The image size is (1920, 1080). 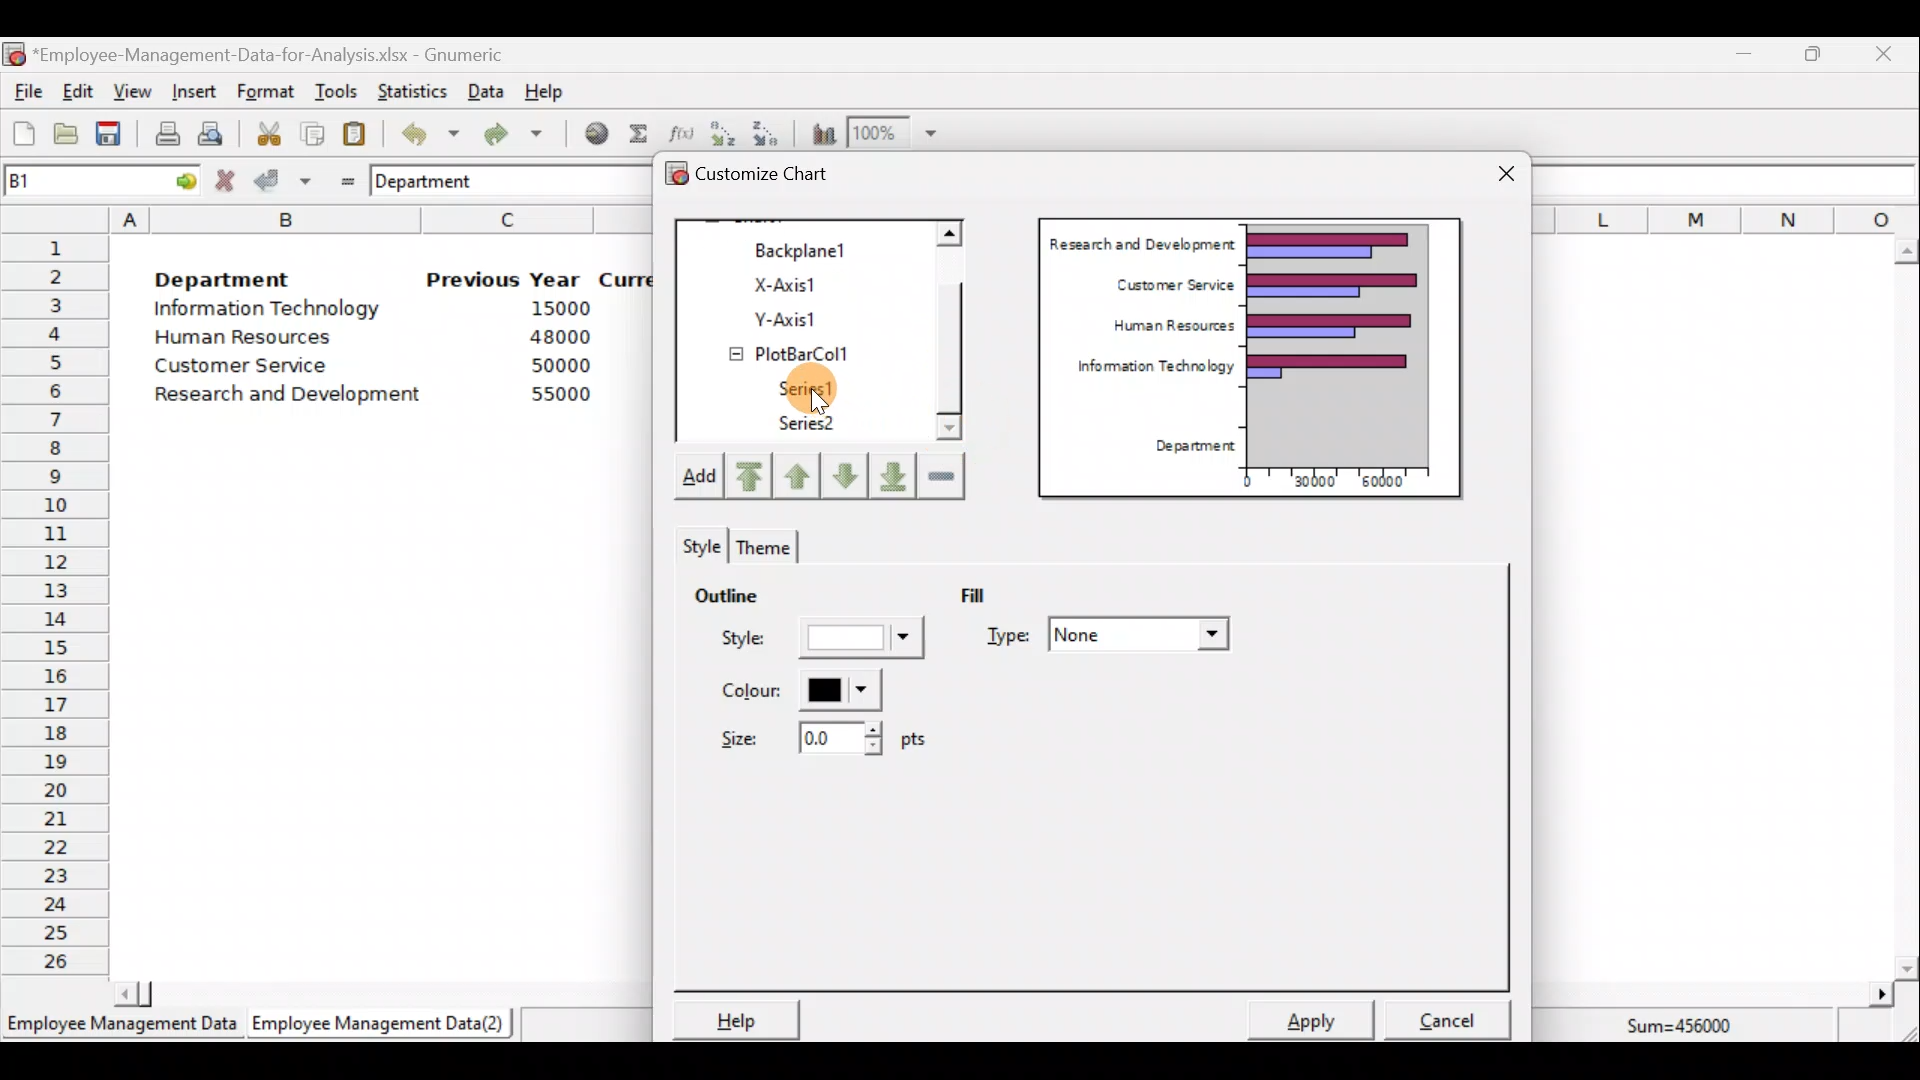 What do you see at coordinates (354, 133) in the screenshot?
I see `Paste the clipboard` at bounding box center [354, 133].